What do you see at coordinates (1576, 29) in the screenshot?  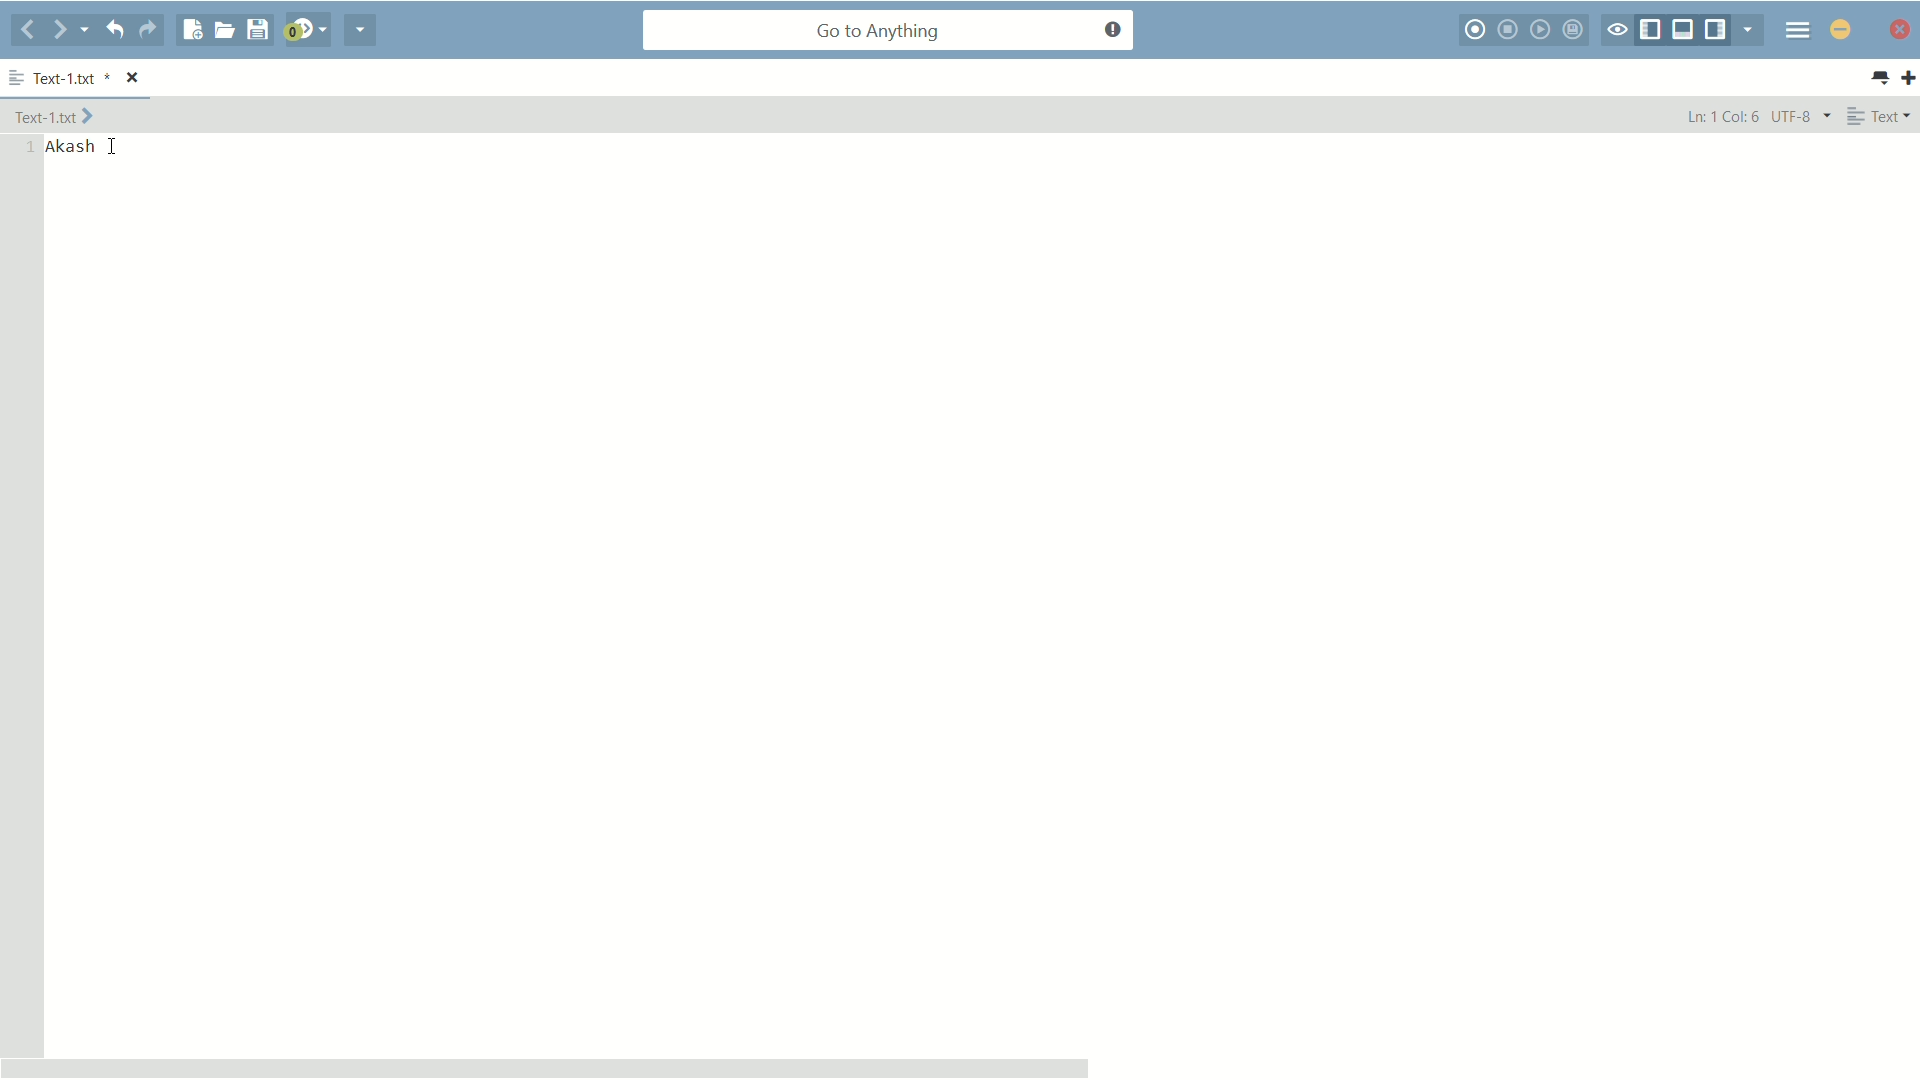 I see `save macro to toolbox` at bounding box center [1576, 29].